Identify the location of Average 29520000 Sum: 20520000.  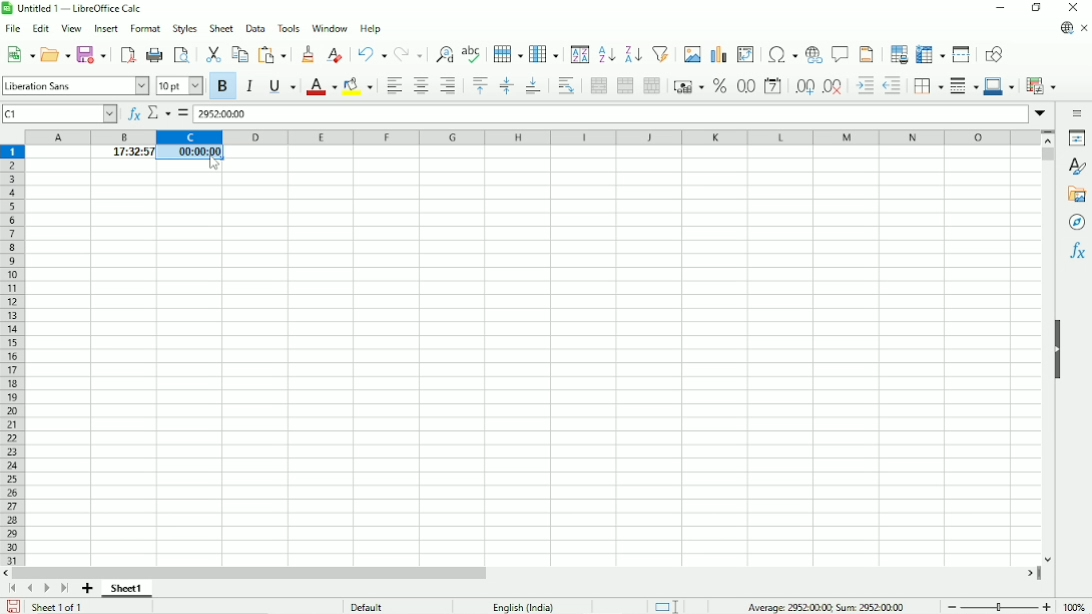
(825, 605).